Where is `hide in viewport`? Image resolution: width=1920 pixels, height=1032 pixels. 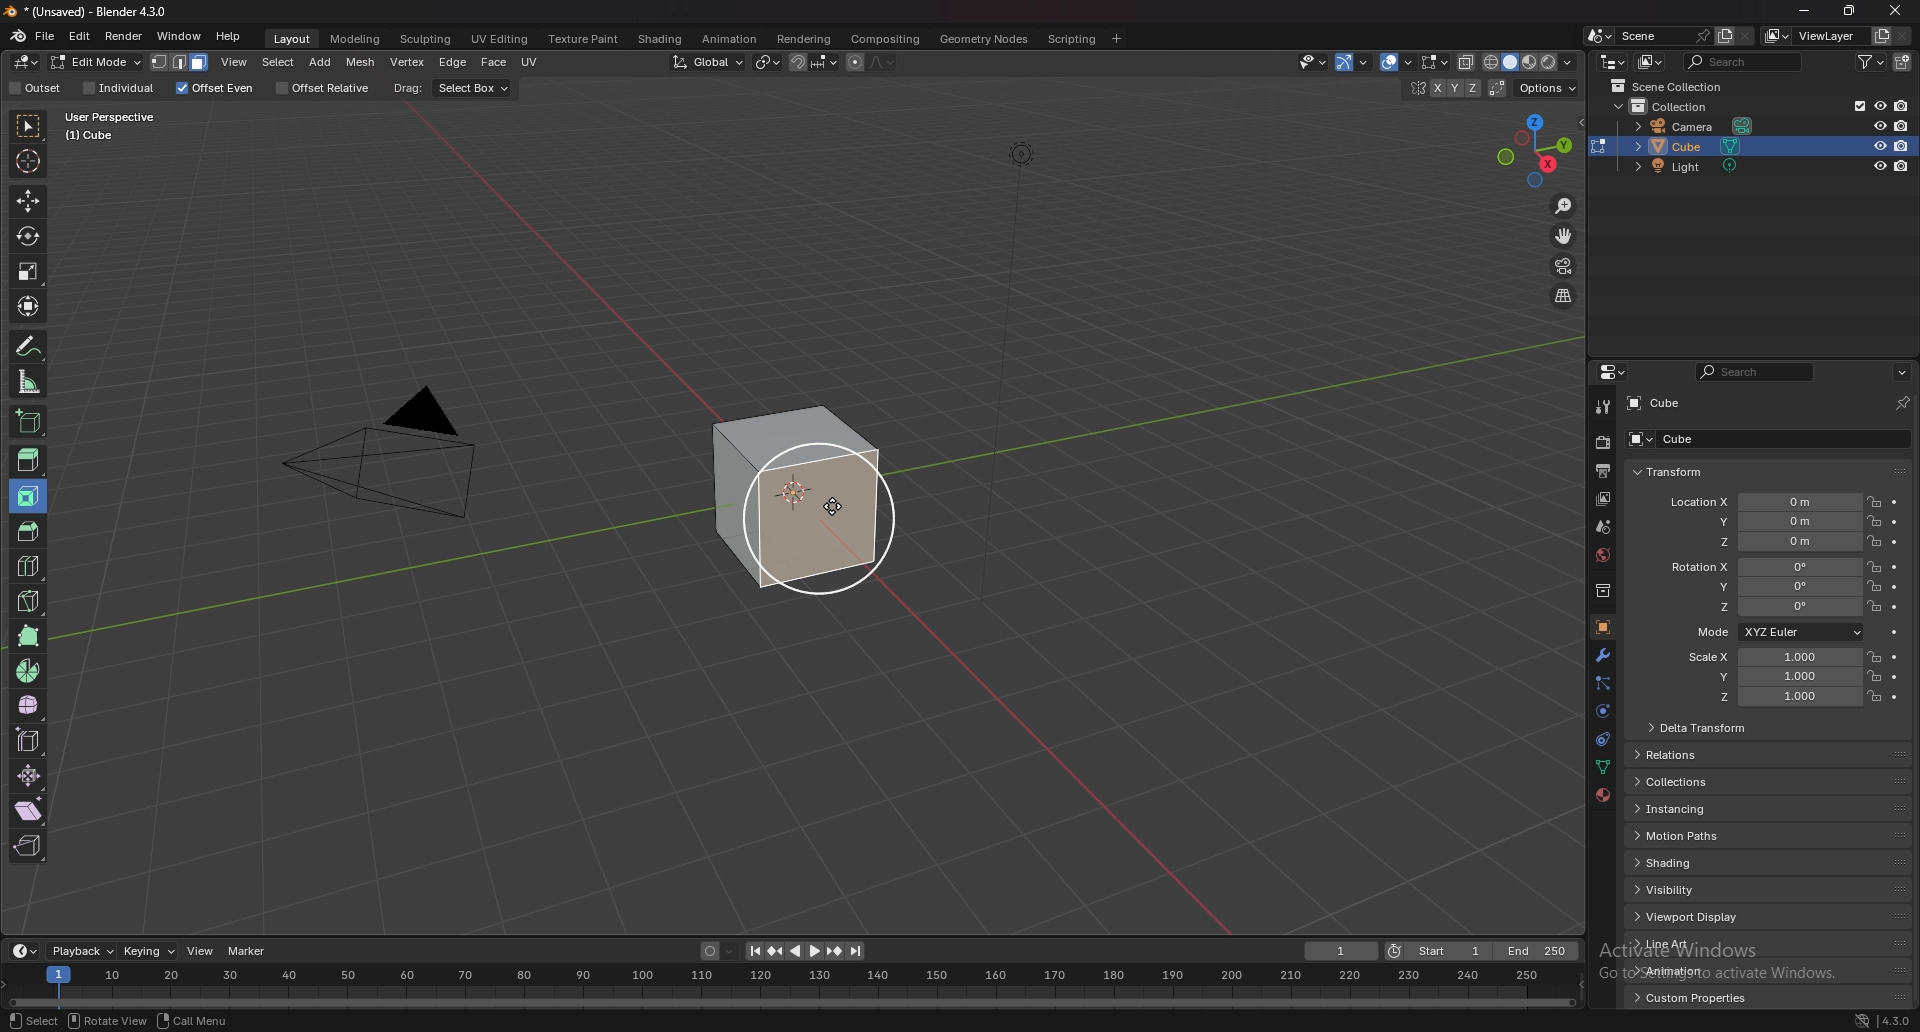 hide in viewport is located at coordinates (1879, 105).